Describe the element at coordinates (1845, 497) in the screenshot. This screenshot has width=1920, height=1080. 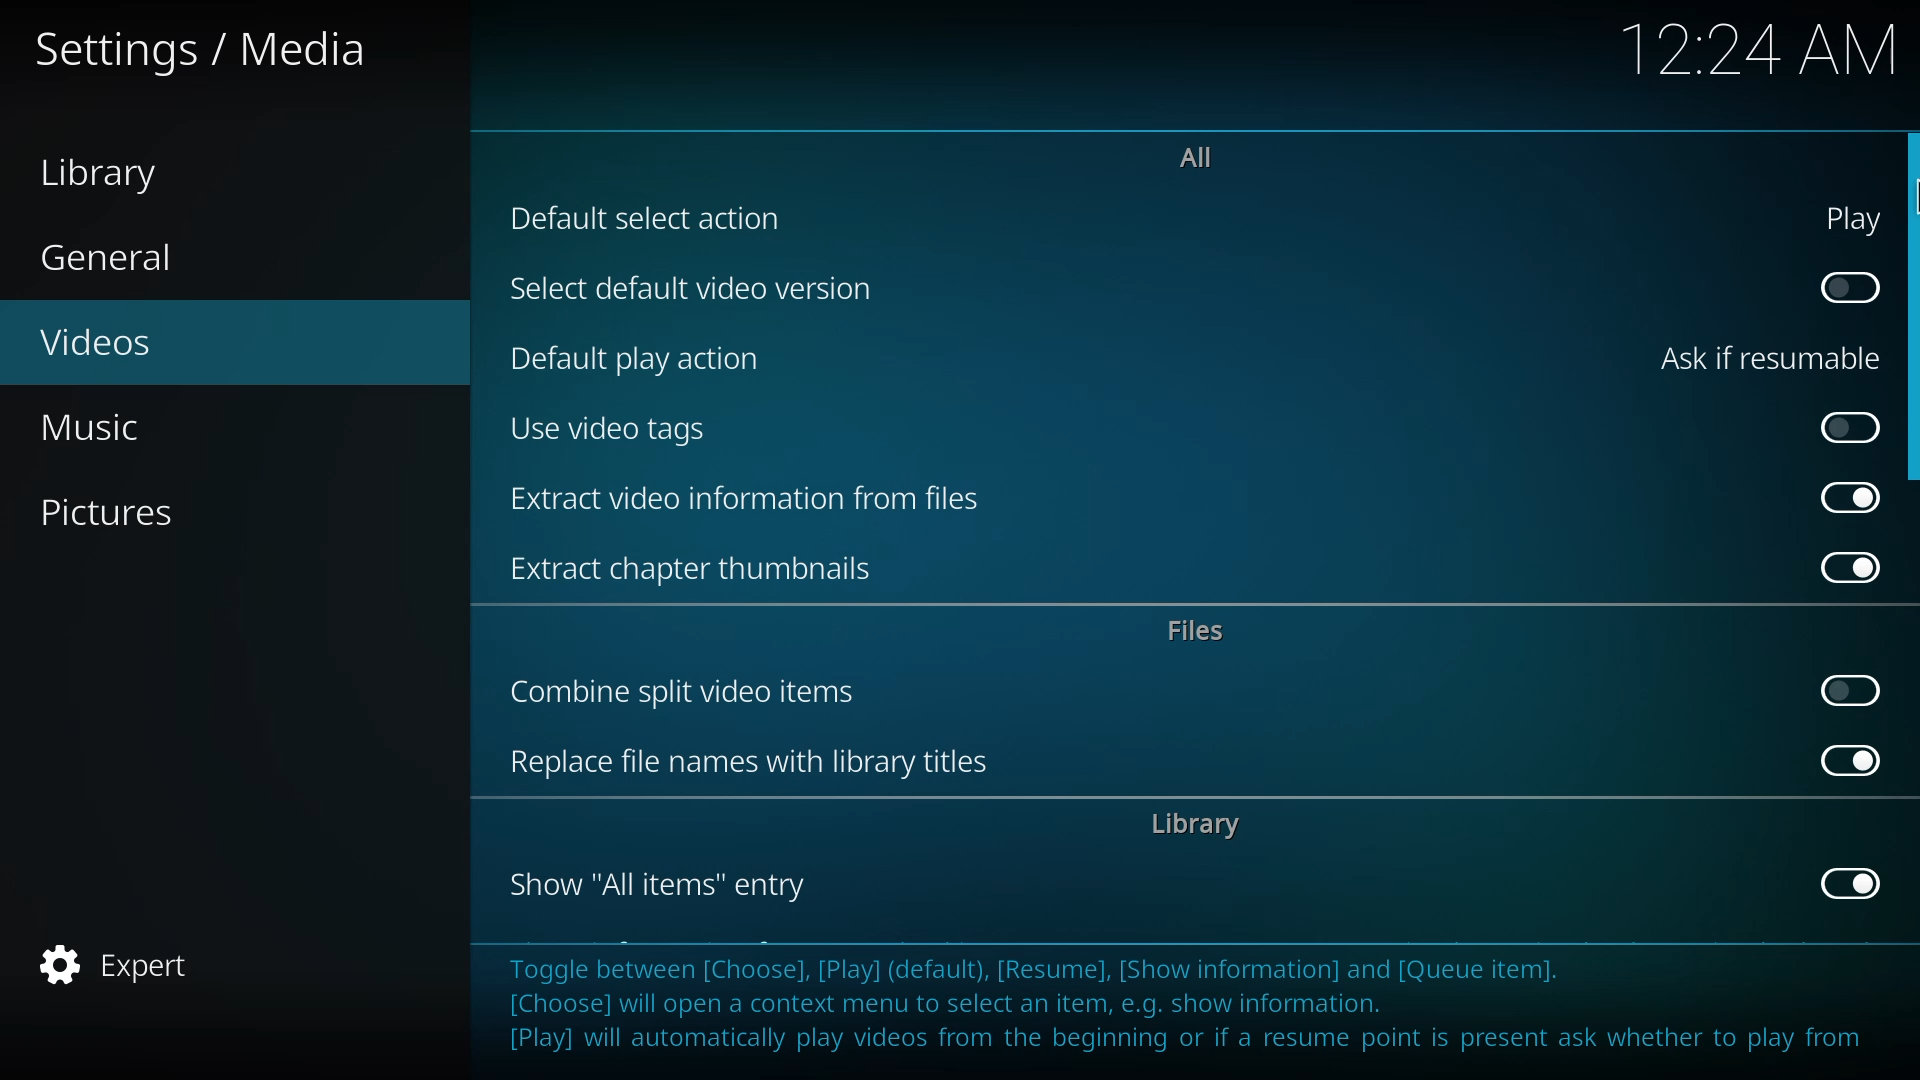
I see `enabled` at that location.